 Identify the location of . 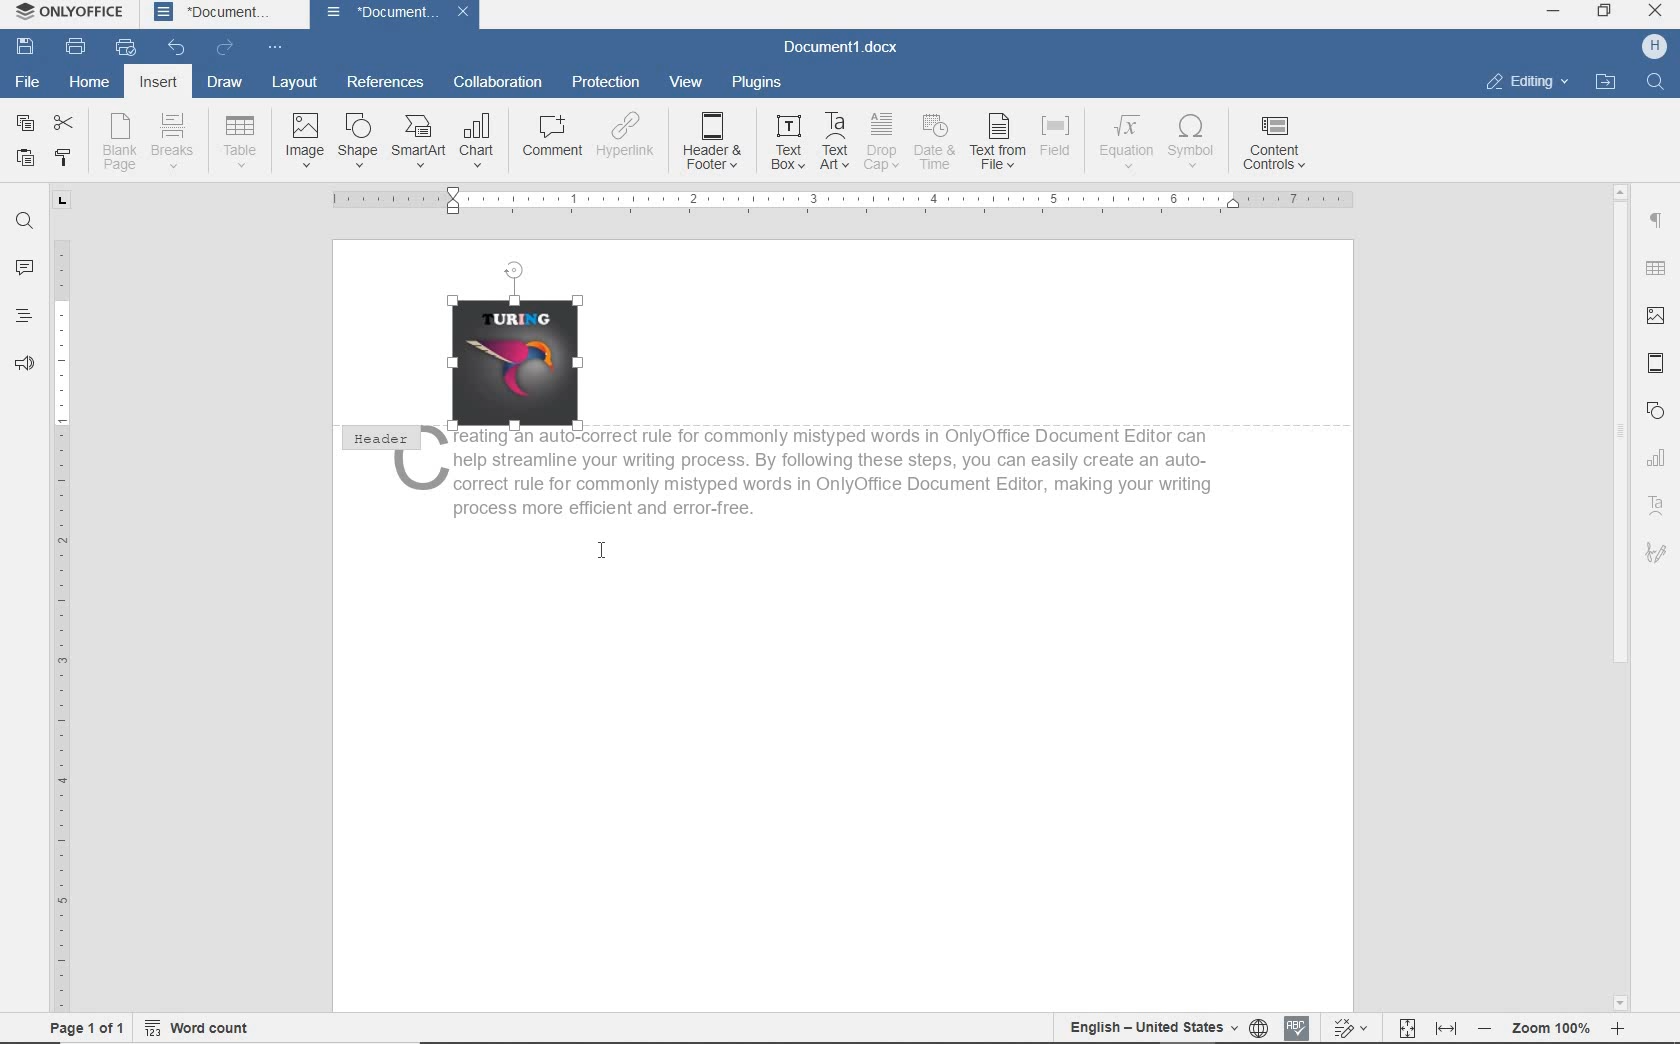
(1056, 136).